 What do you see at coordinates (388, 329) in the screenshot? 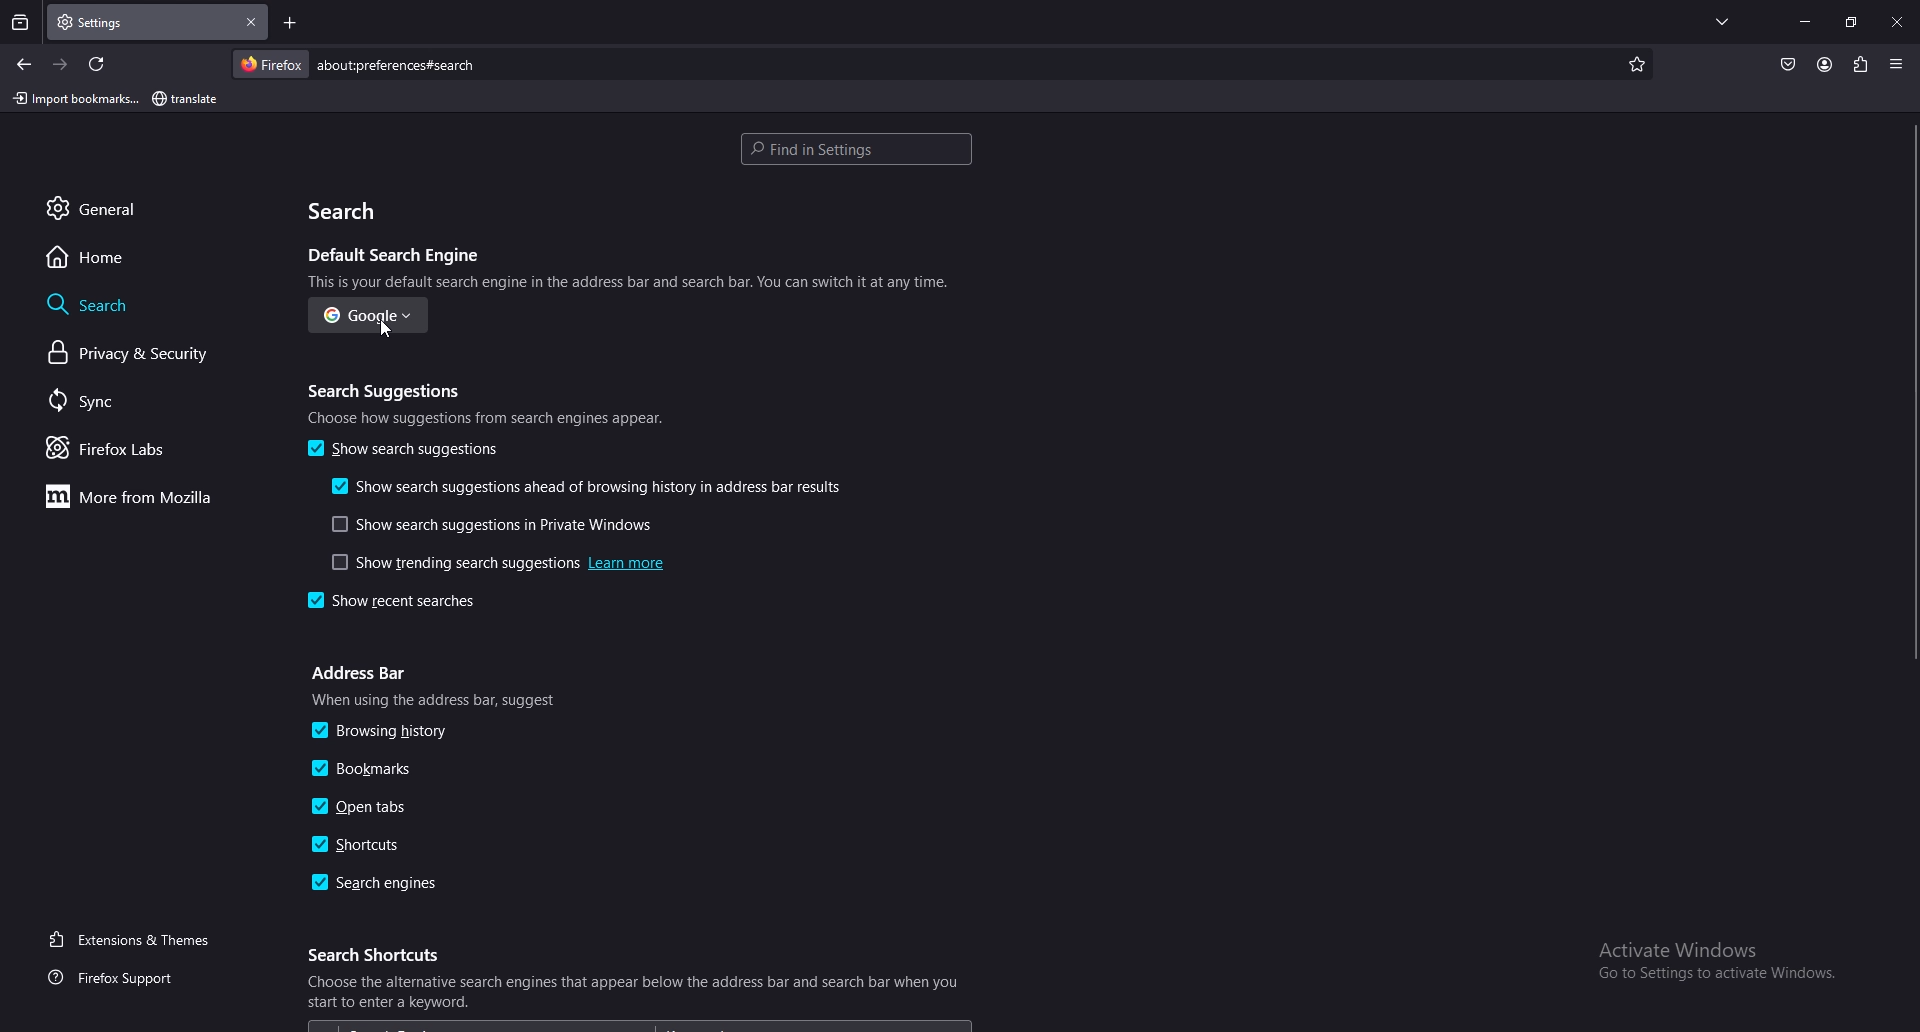
I see `cursor` at bounding box center [388, 329].